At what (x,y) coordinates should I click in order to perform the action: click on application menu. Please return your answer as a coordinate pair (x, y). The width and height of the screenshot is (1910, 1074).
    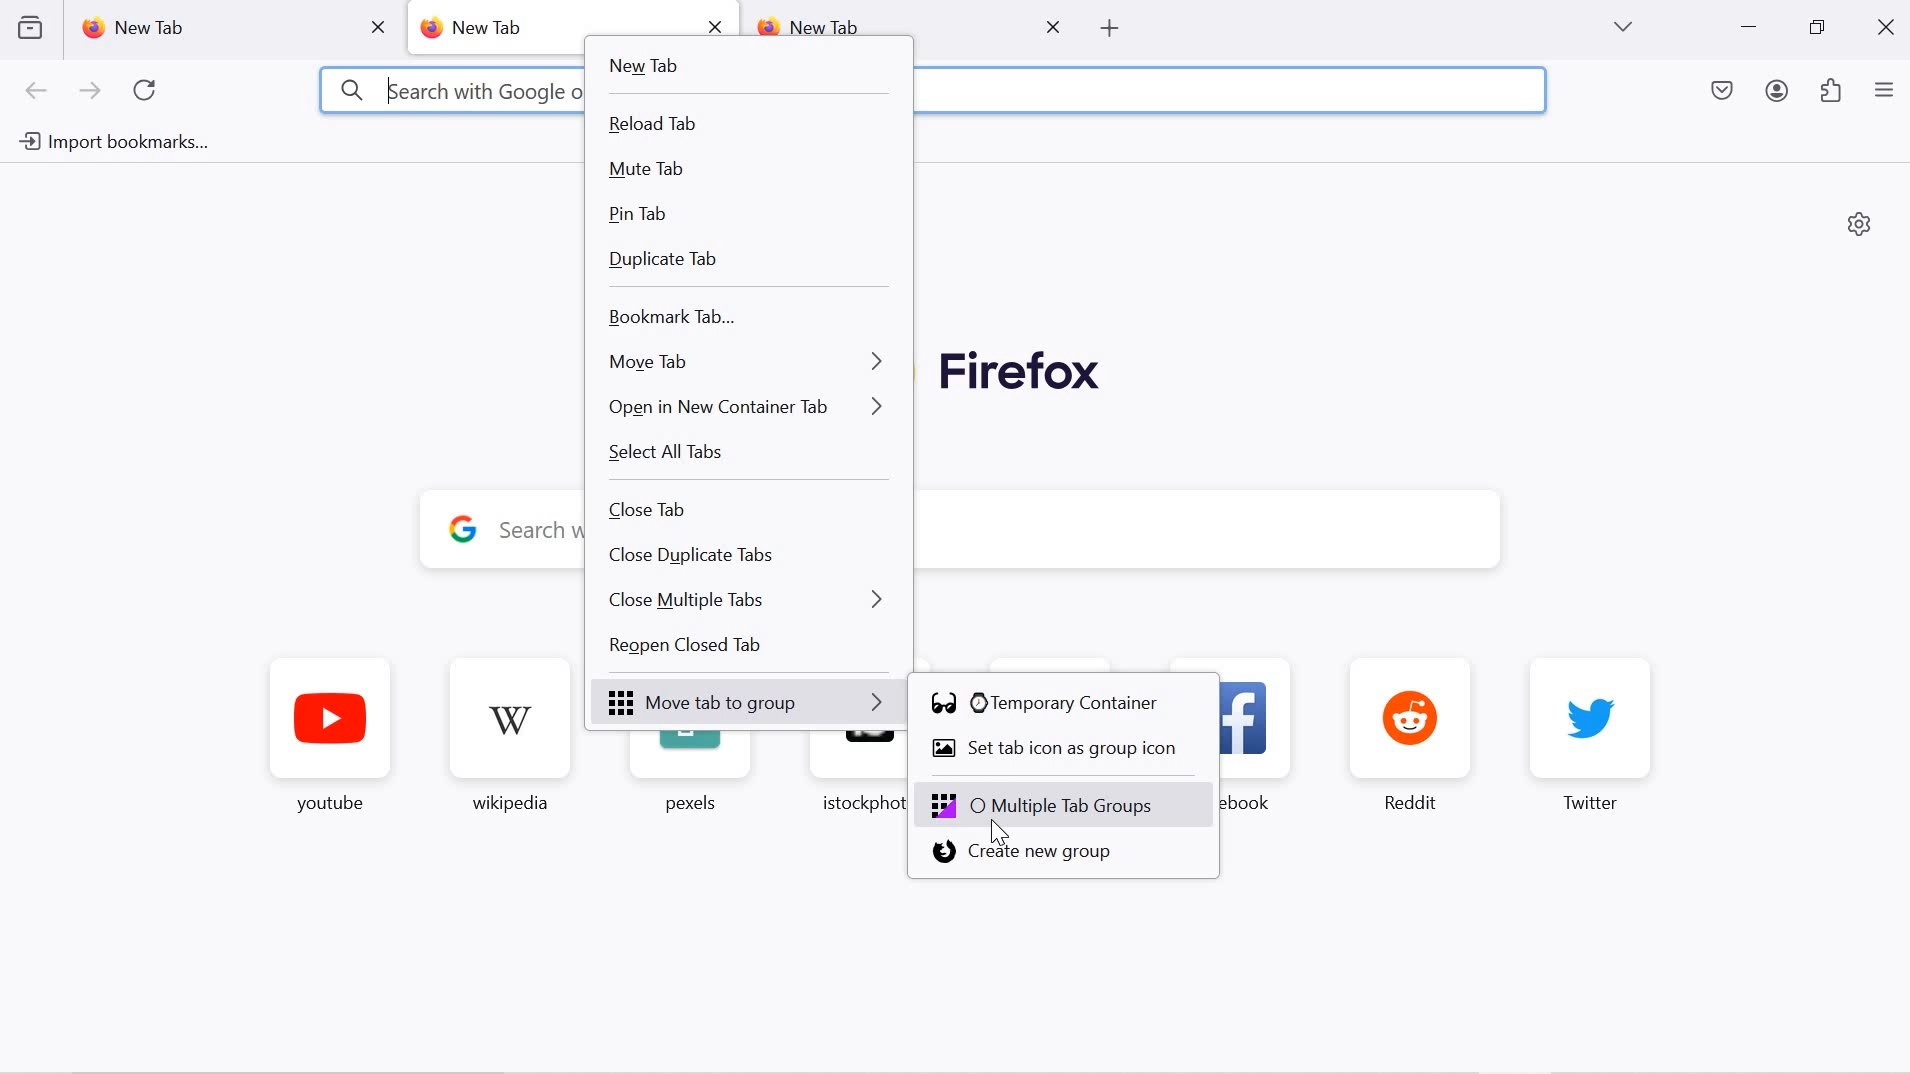
    Looking at the image, I should click on (1884, 92).